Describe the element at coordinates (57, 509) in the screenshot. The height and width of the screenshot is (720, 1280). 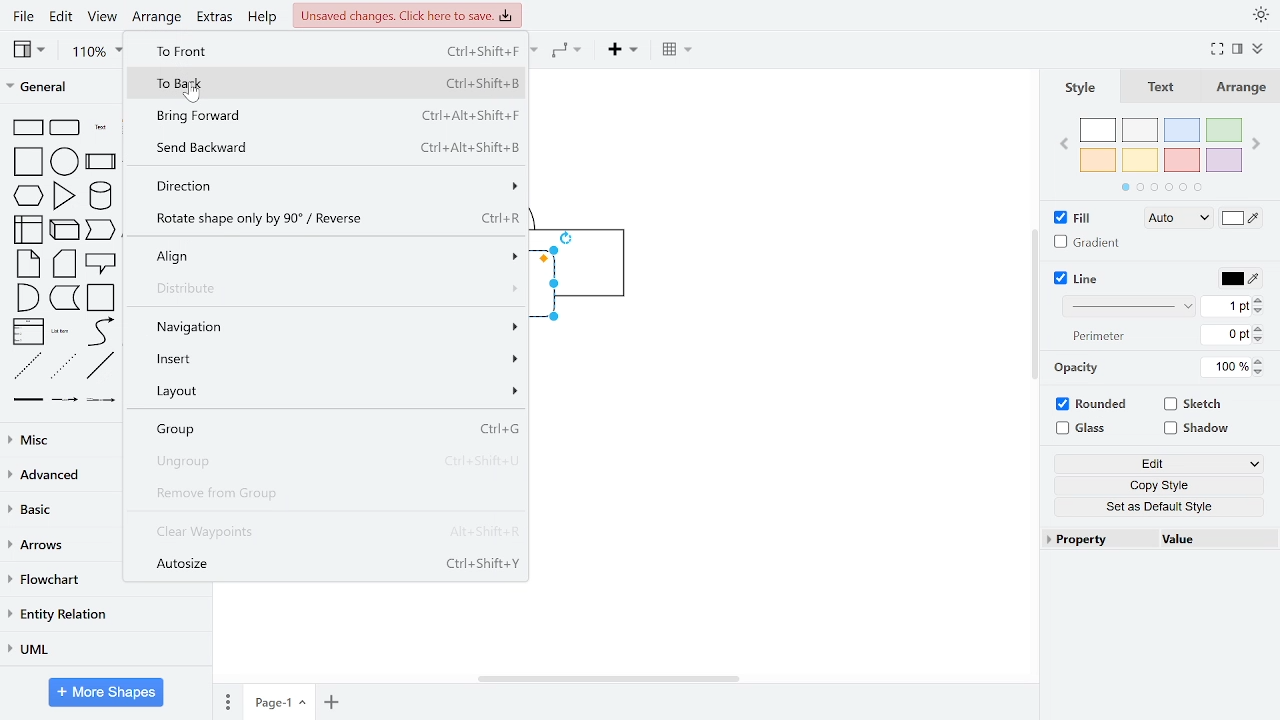
I see `basic` at that location.